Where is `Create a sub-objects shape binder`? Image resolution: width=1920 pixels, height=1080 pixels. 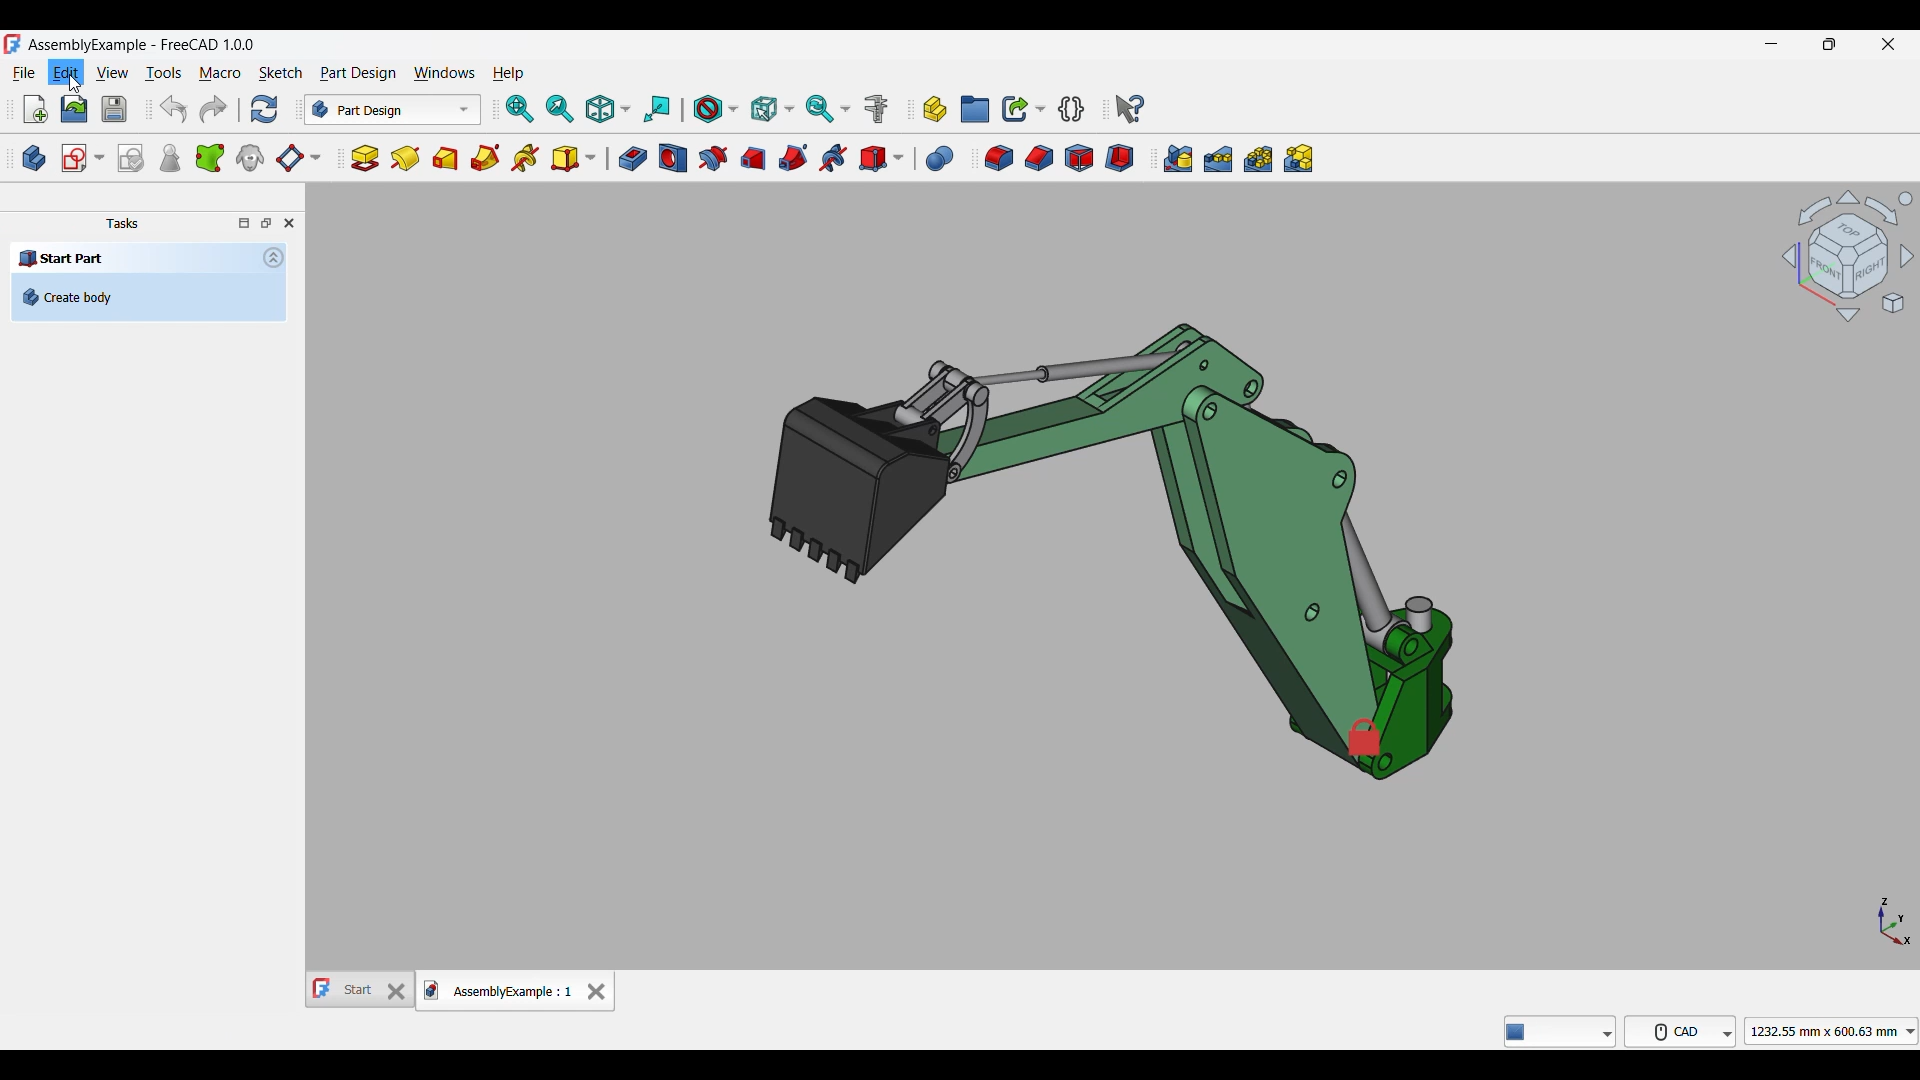 Create a sub-objects shape binder is located at coordinates (209, 158).